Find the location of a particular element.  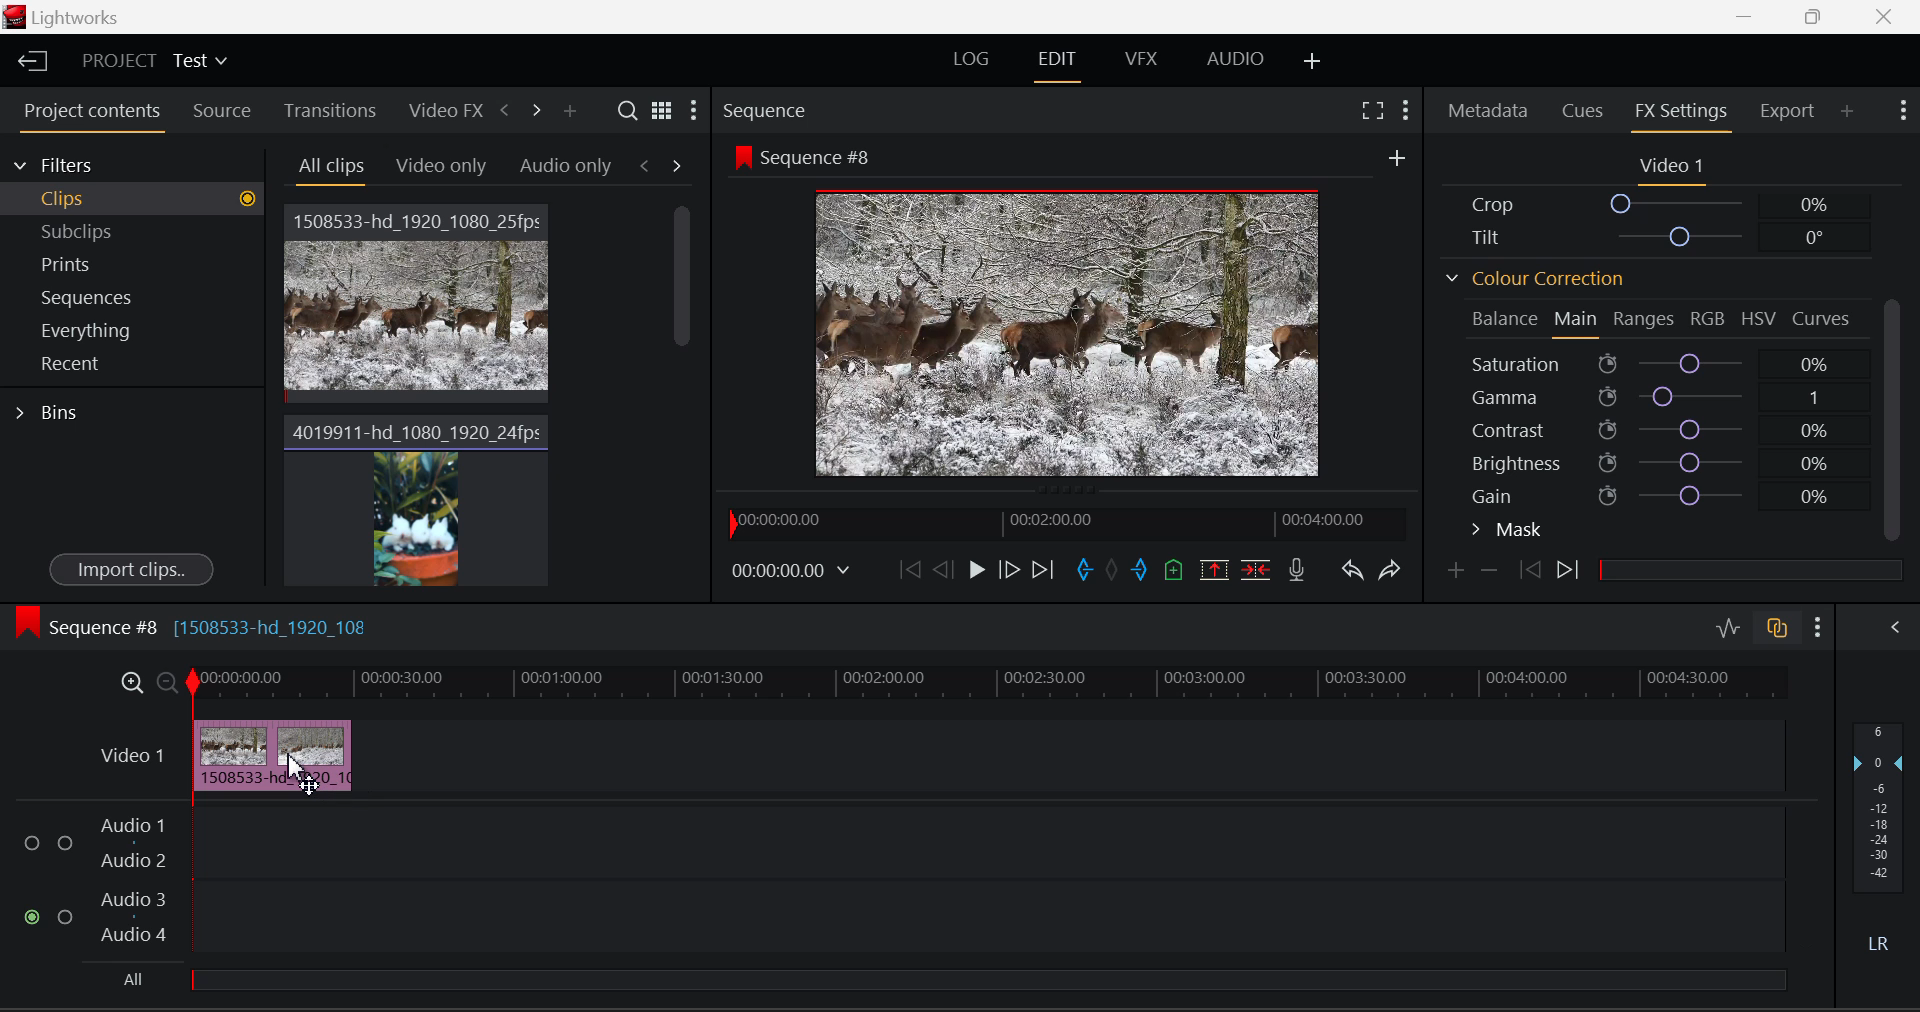

Prints is located at coordinates (143, 267).